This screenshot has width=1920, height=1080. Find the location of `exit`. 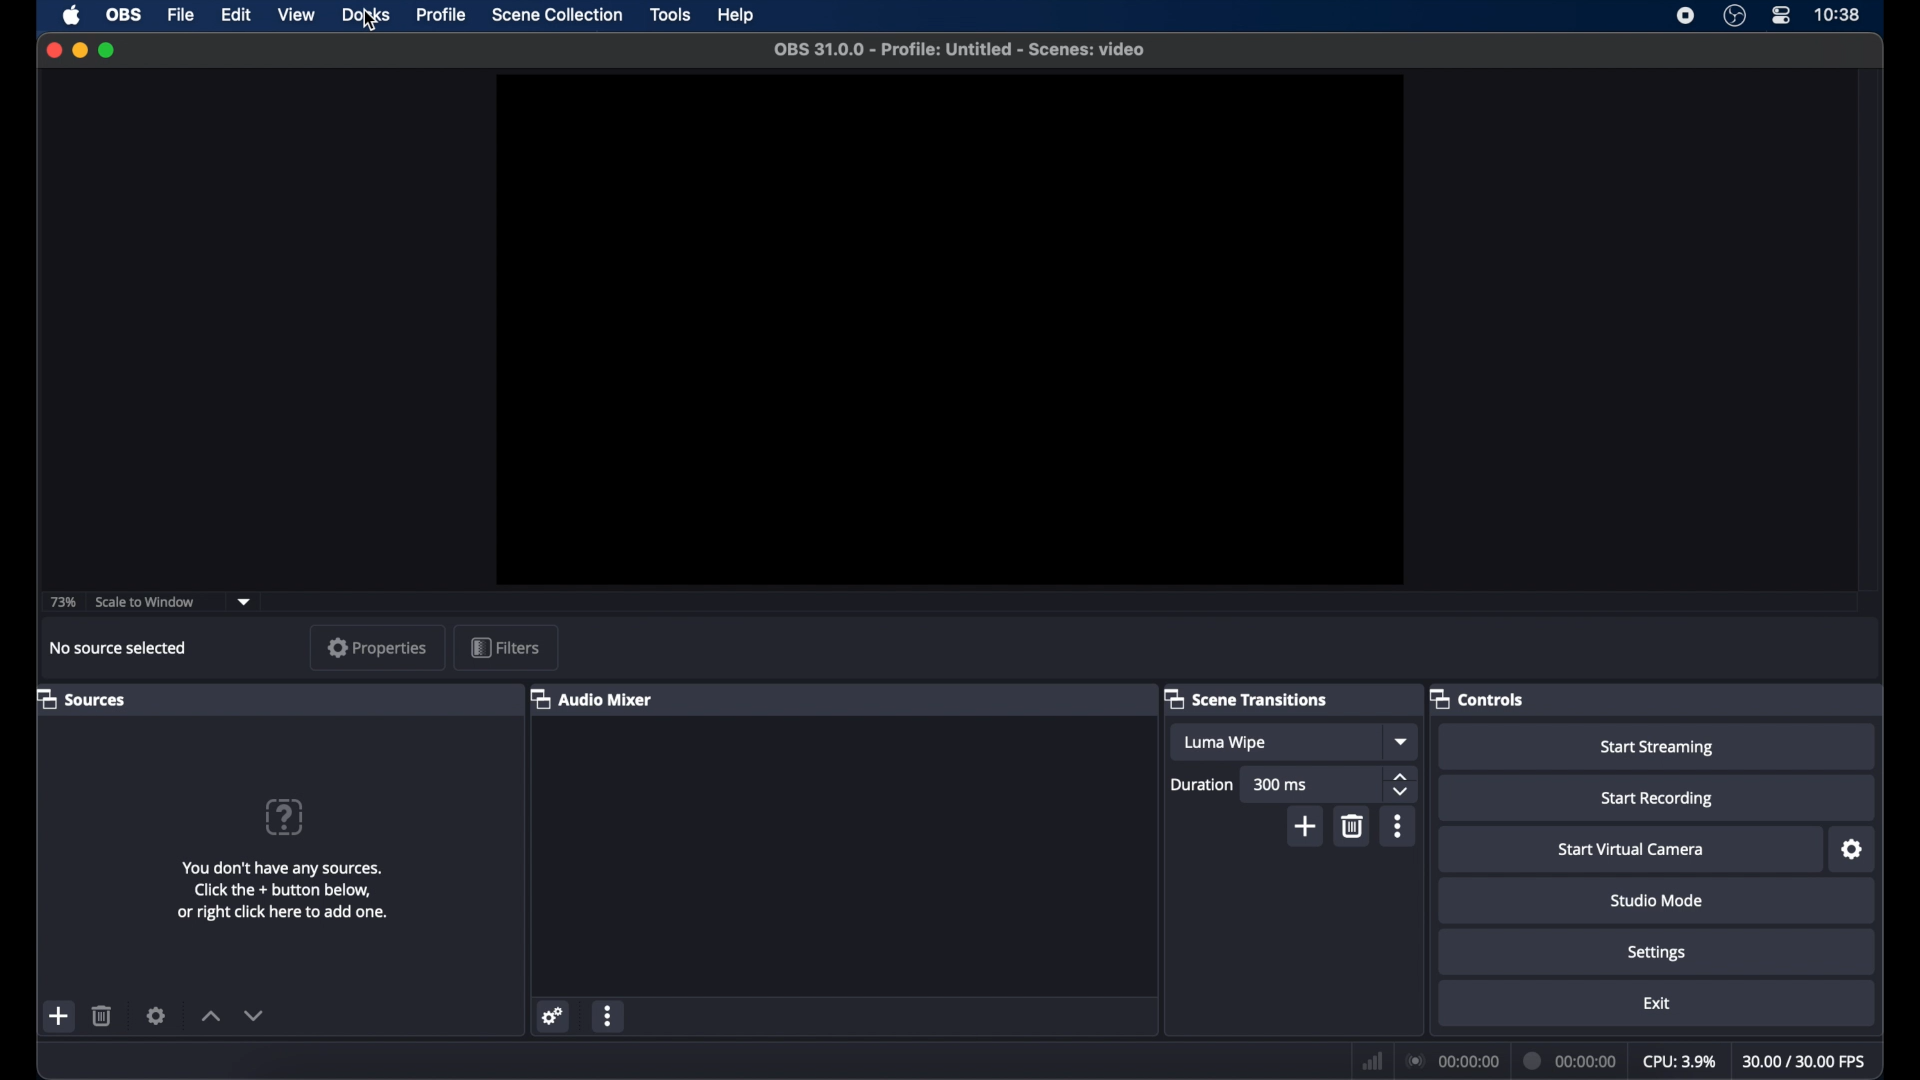

exit is located at coordinates (1657, 1004).